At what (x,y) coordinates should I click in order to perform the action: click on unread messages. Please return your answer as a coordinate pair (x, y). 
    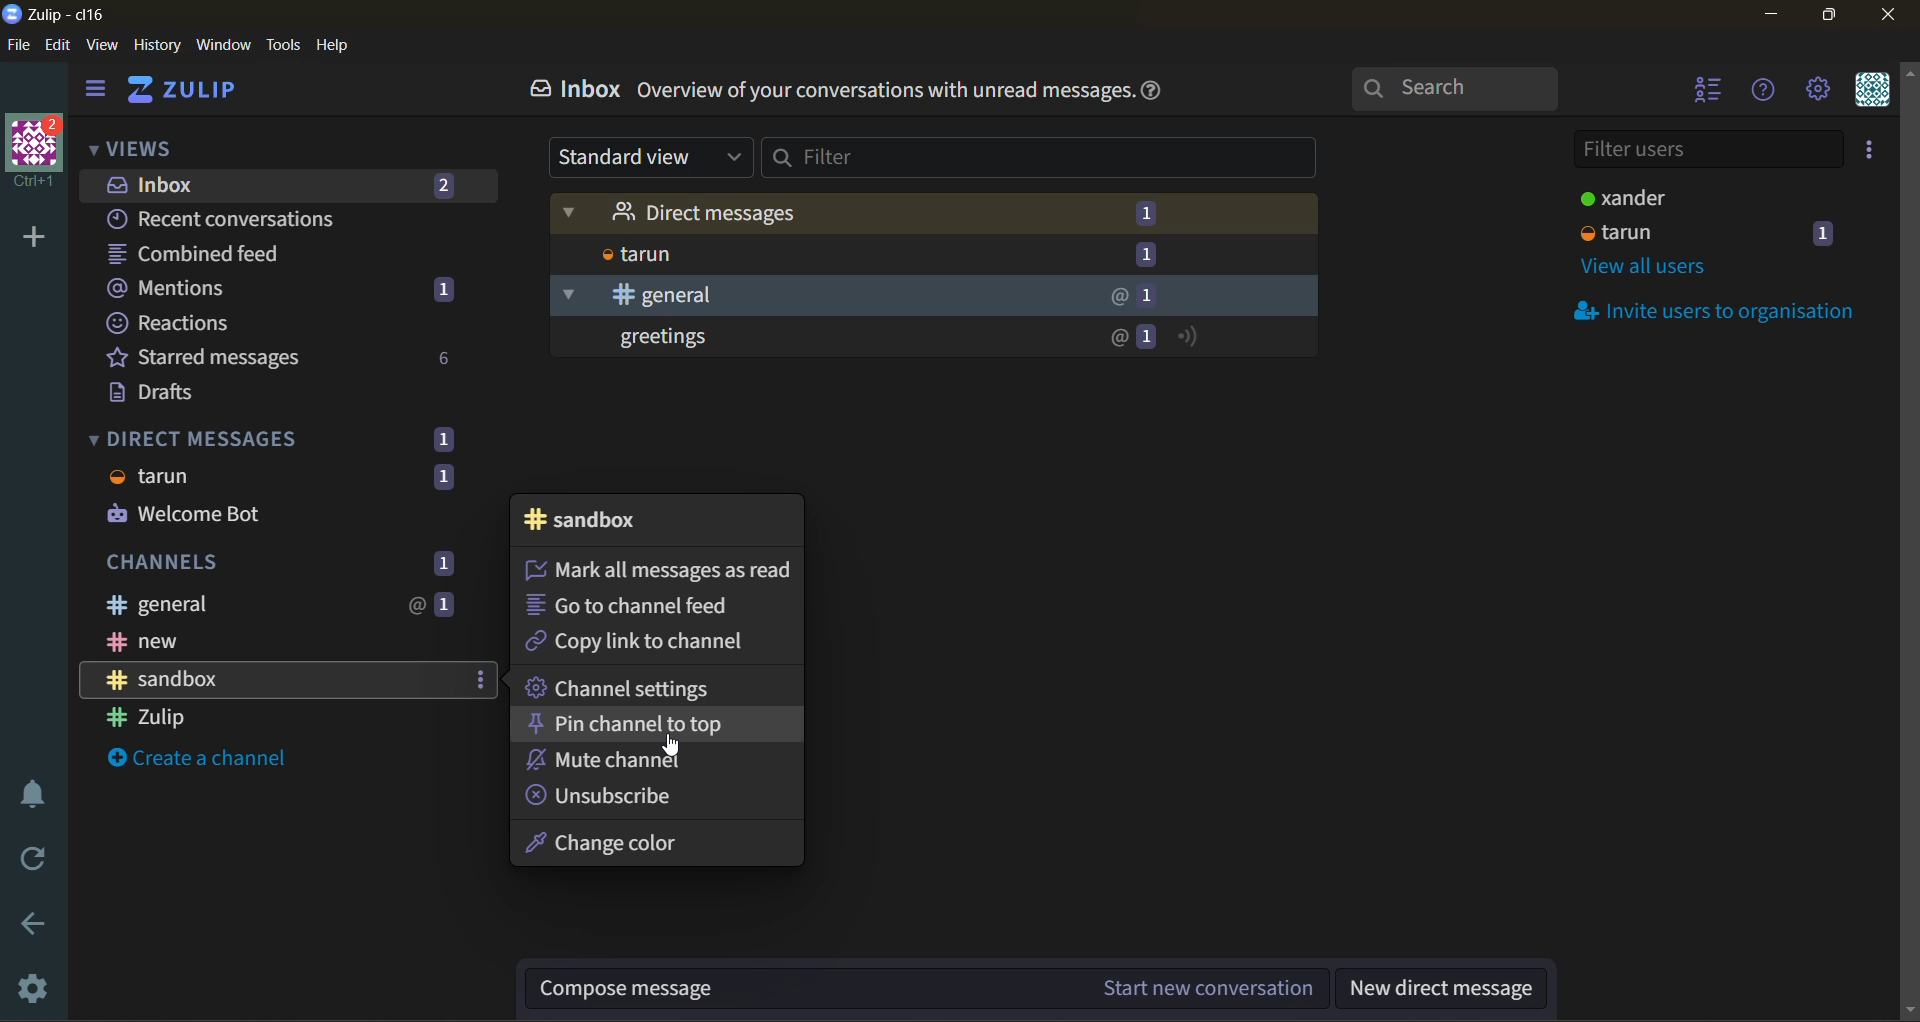
    Looking at the image, I should click on (936, 340).